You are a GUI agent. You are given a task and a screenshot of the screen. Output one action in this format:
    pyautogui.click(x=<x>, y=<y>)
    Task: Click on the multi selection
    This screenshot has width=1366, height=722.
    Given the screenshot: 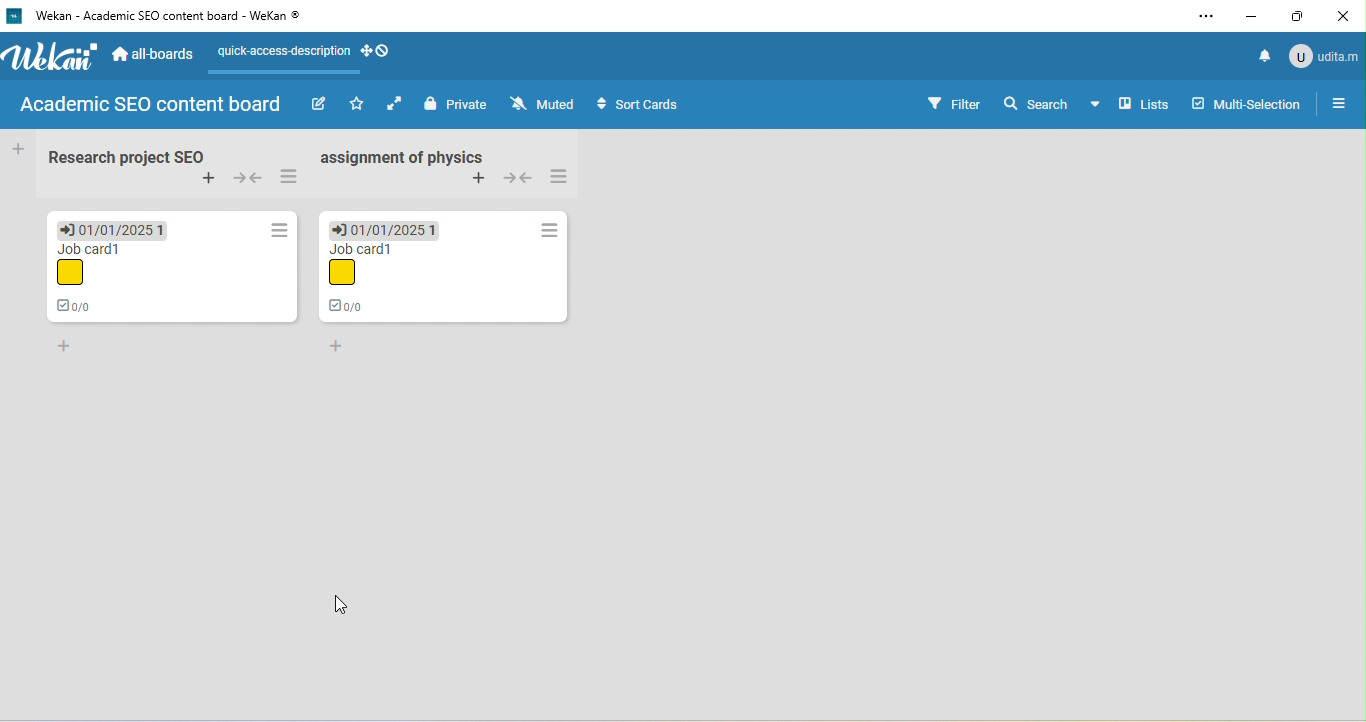 What is the action you would take?
    pyautogui.click(x=1250, y=105)
    